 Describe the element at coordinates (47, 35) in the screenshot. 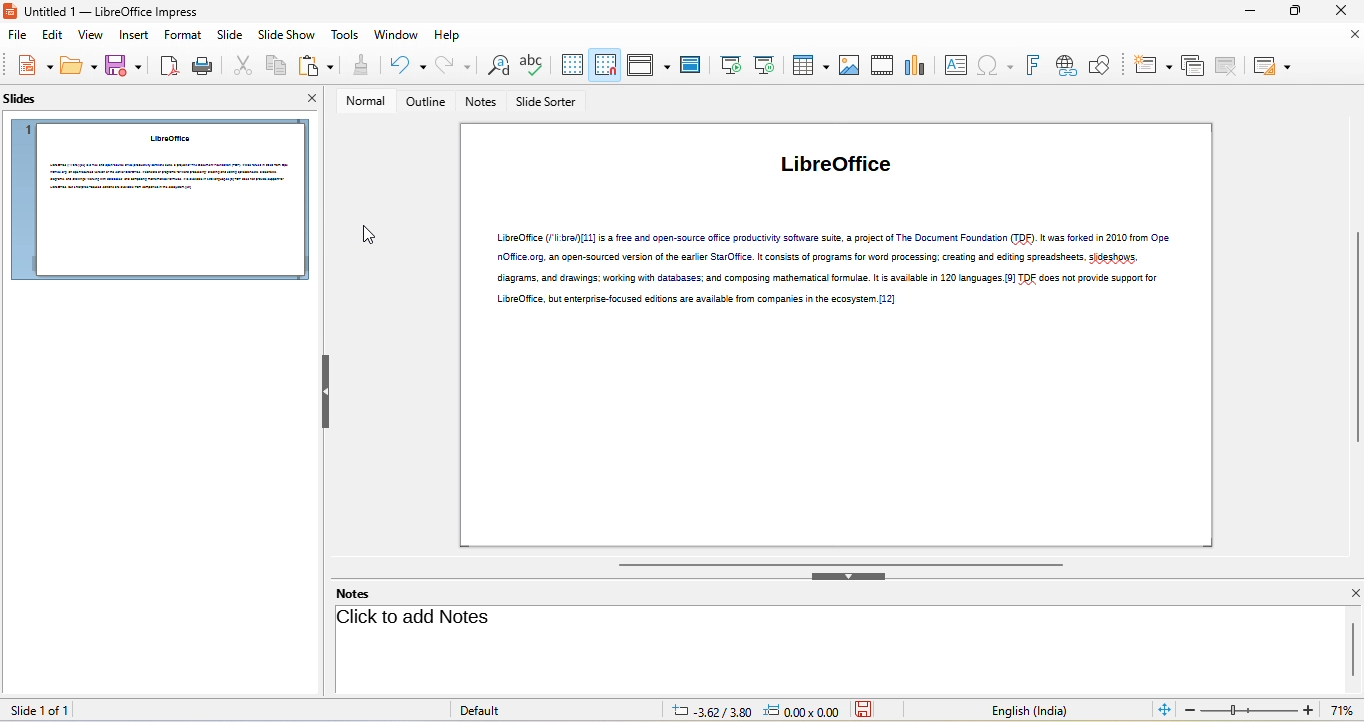

I see `edit` at that location.